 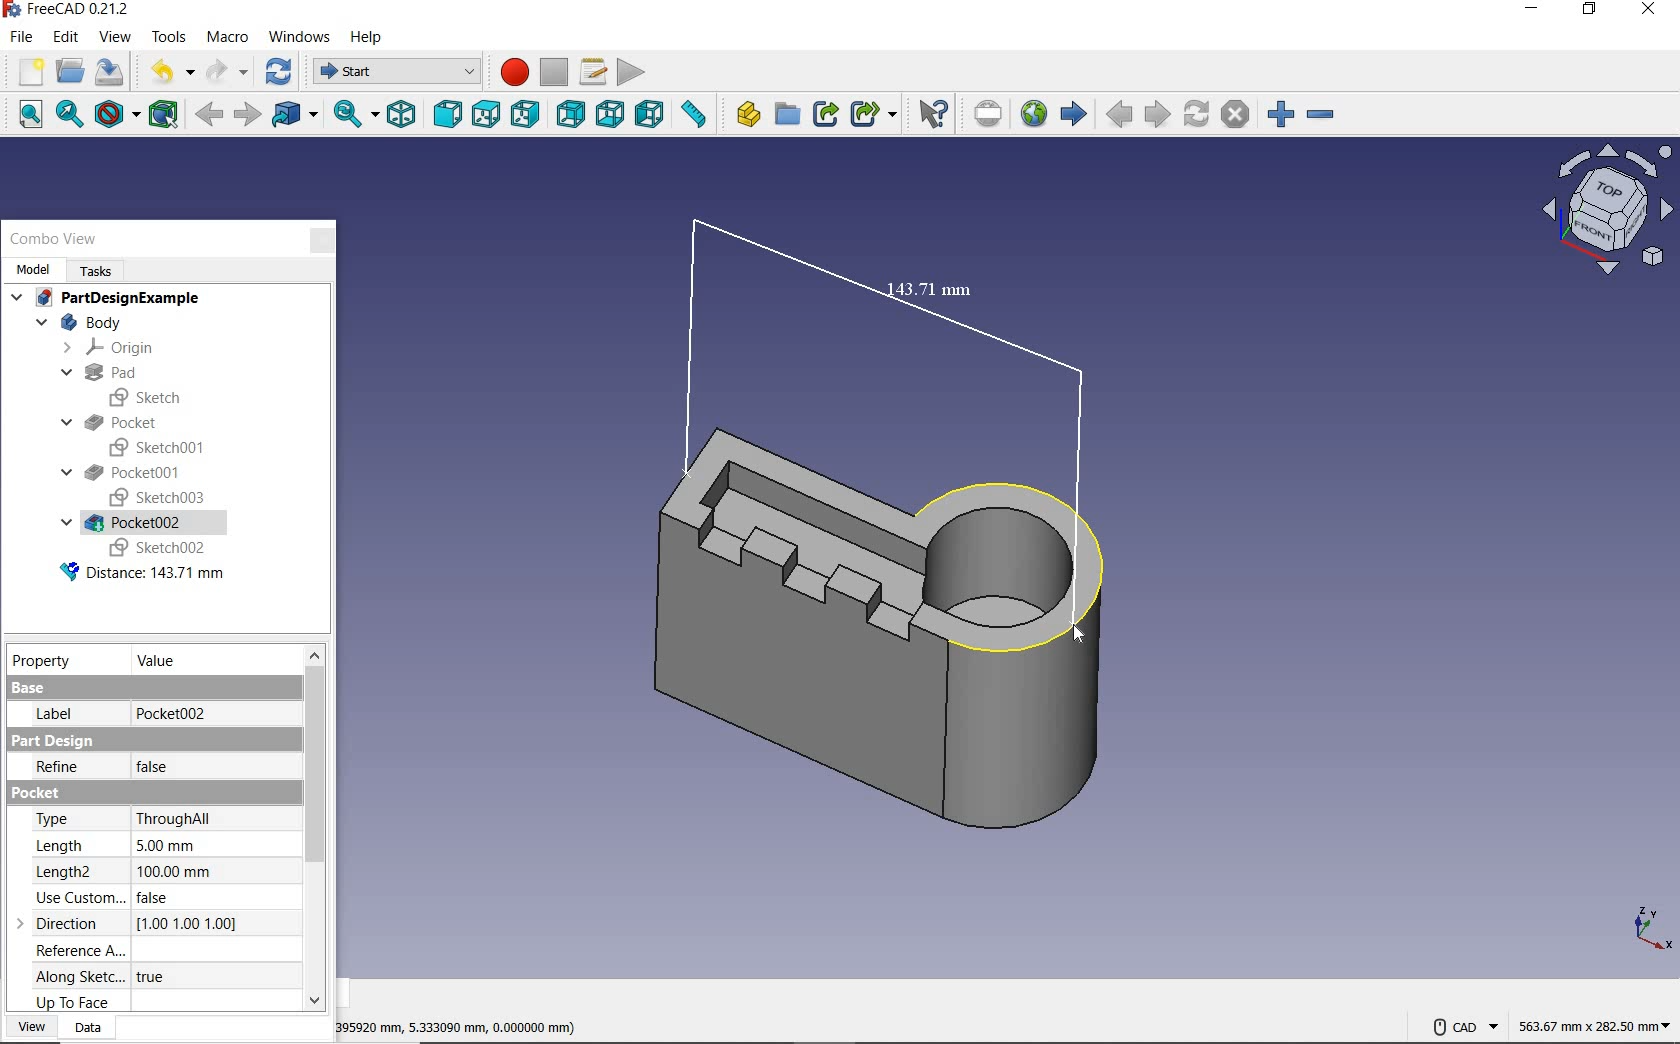 I want to click on (1.00 1.00 1.00), so click(x=191, y=925).